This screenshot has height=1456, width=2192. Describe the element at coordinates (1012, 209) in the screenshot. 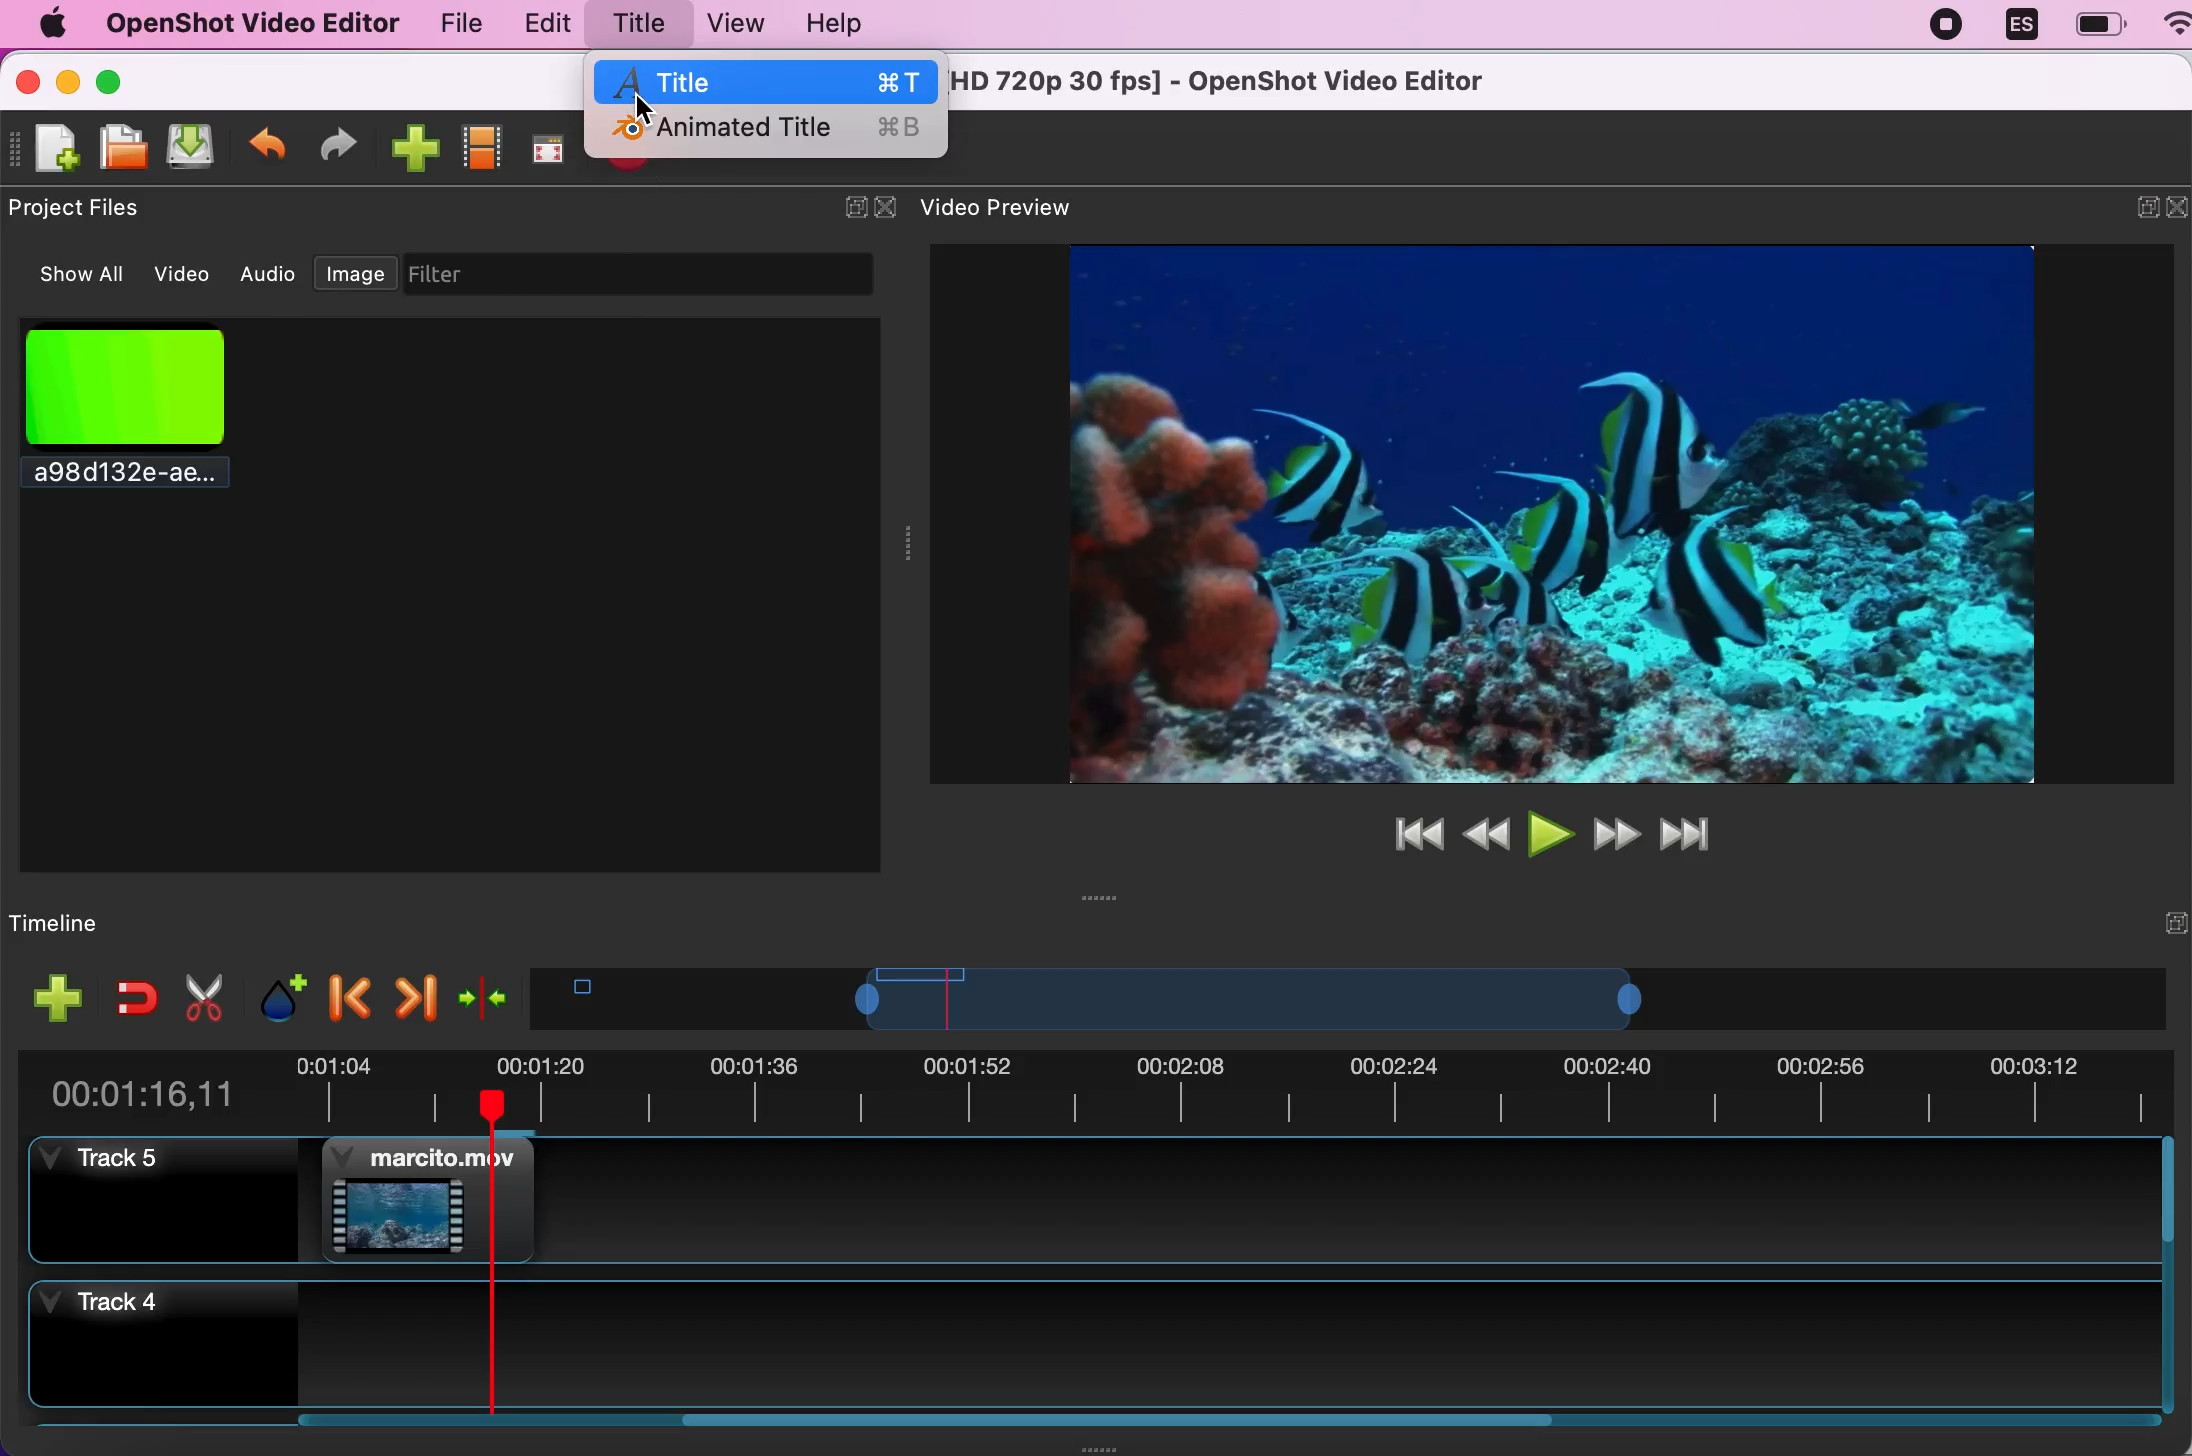

I see `video preview` at that location.